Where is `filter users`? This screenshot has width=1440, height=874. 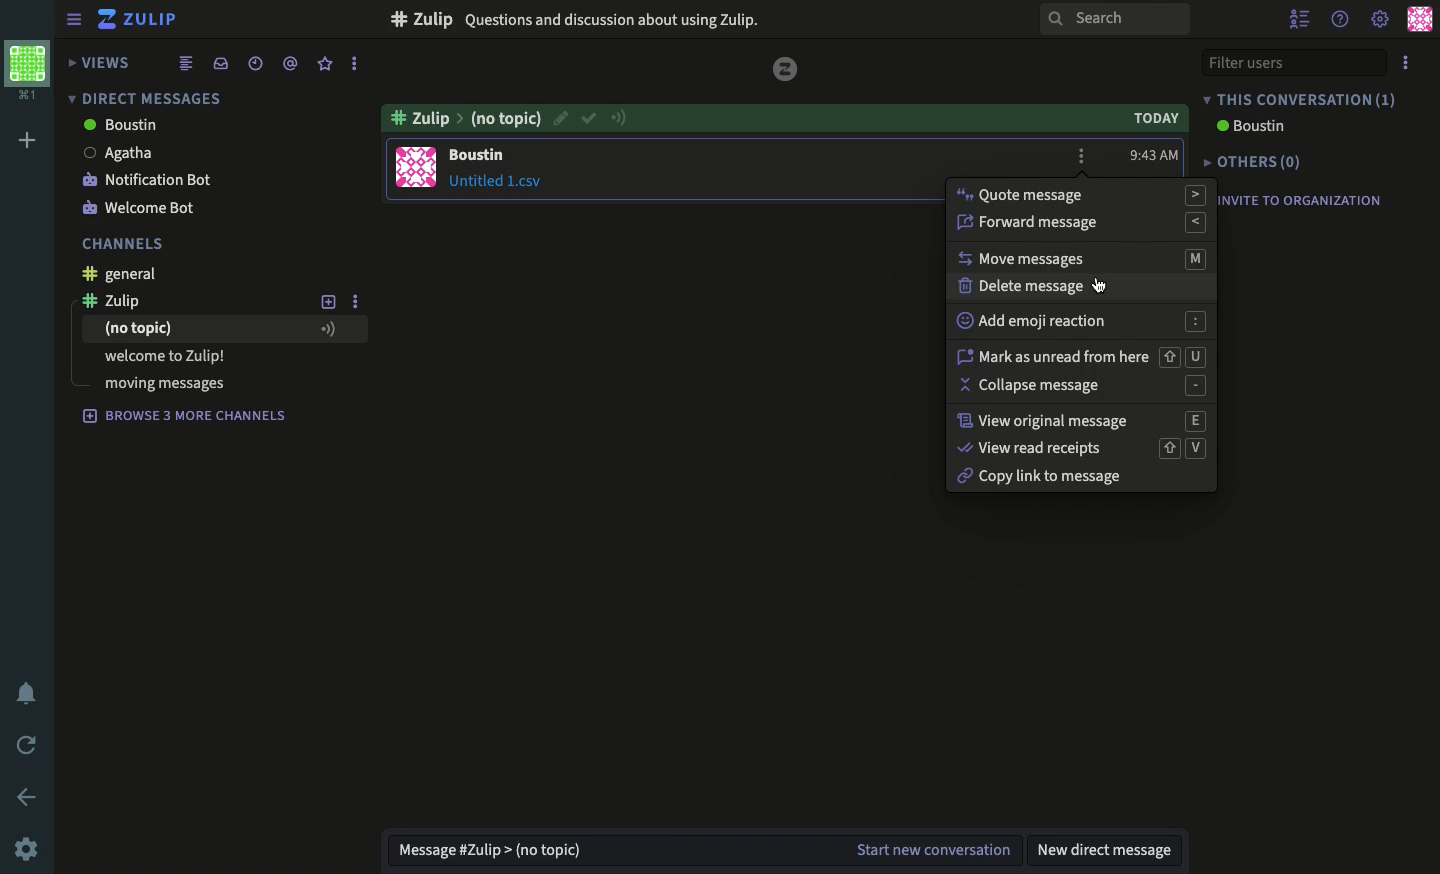
filter users is located at coordinates (1291, 64).